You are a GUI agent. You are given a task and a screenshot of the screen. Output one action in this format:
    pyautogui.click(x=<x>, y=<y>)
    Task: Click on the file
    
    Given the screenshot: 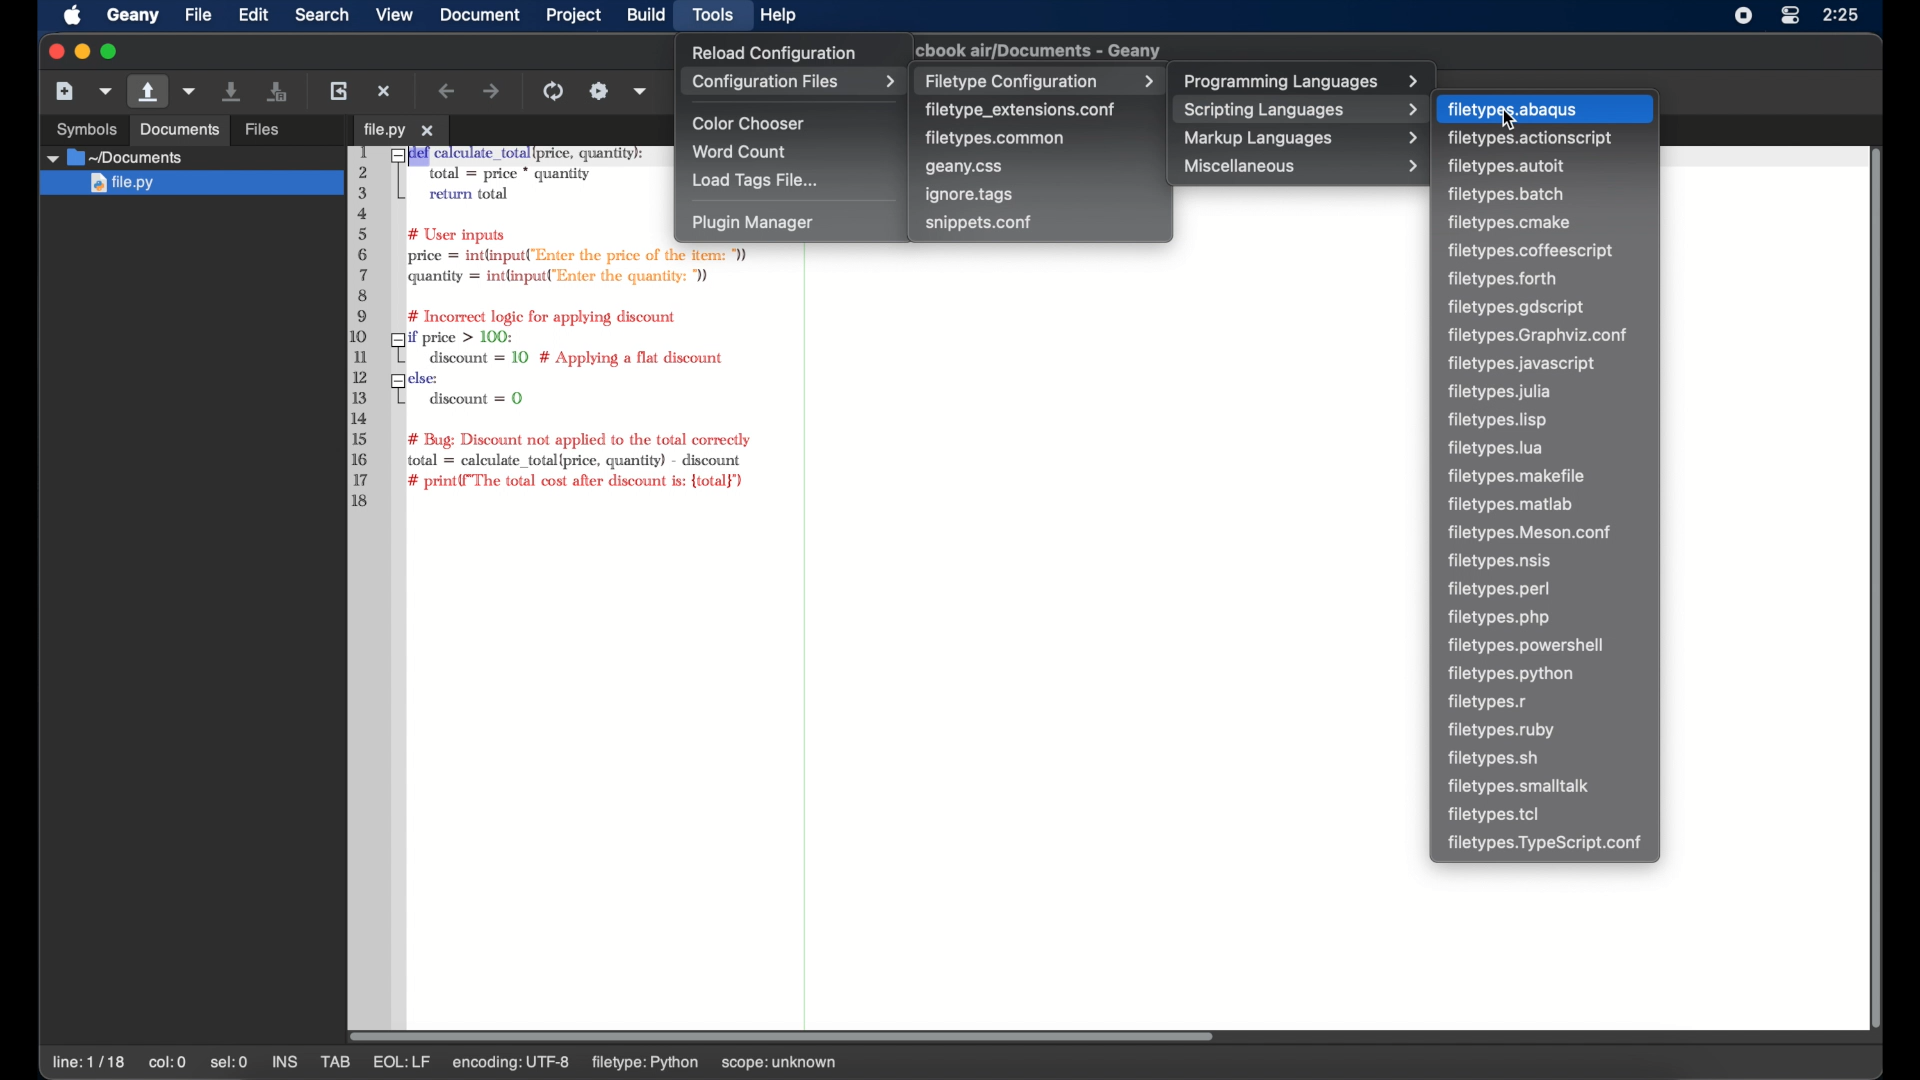 What is the action you would take?
    pyautogui.click(x=198, y=15)
    